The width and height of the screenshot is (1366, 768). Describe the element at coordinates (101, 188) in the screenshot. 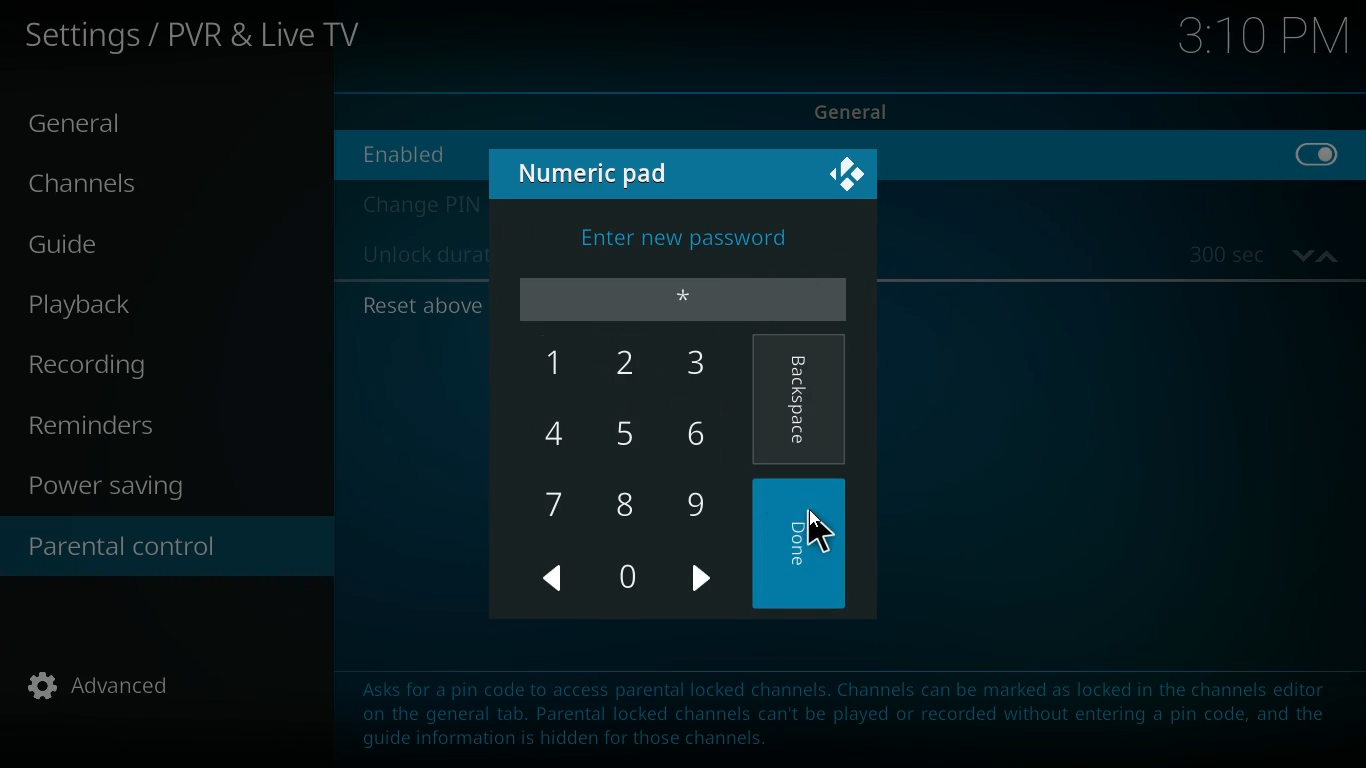

I see `channels` at that location.